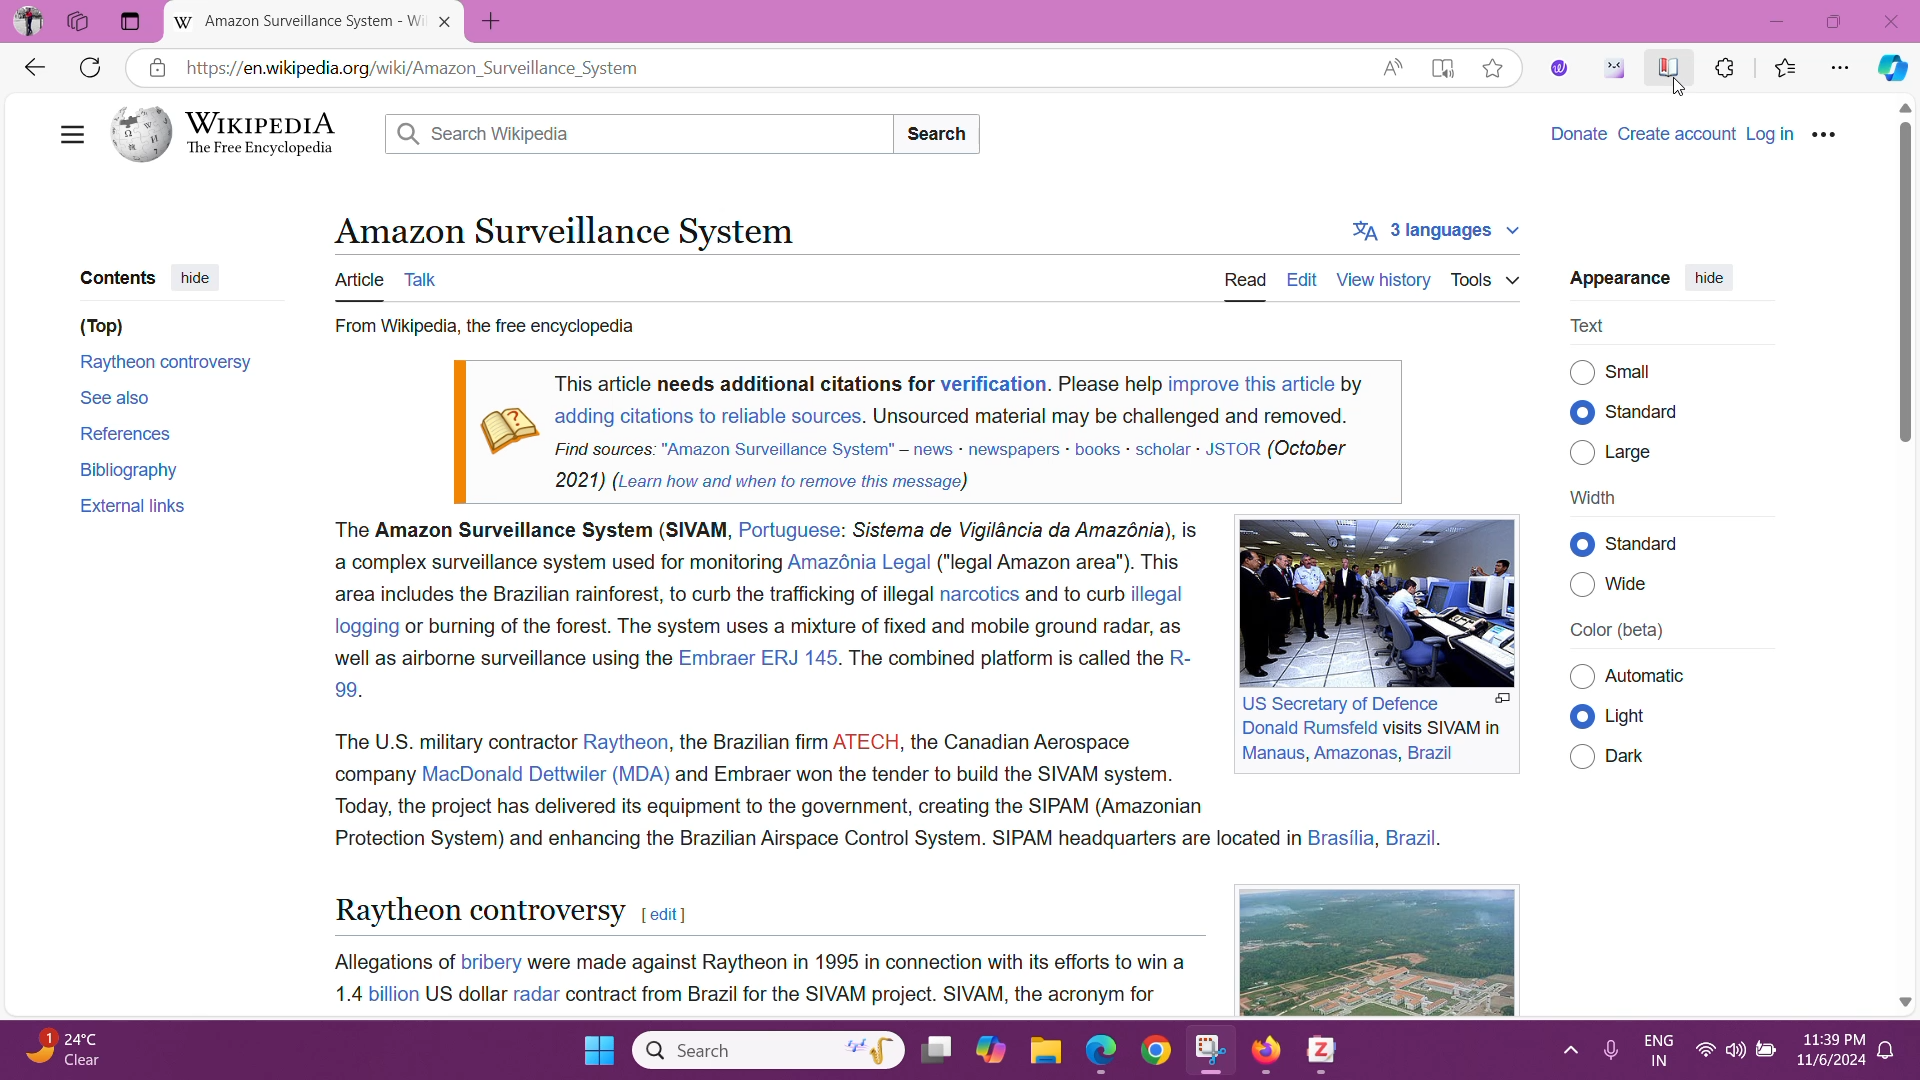 This screenshot has width=1920, height=1080. Describe the element at coordinates (706, 416) in the screenshot. I see `adding citations to reliable sources` at that location.